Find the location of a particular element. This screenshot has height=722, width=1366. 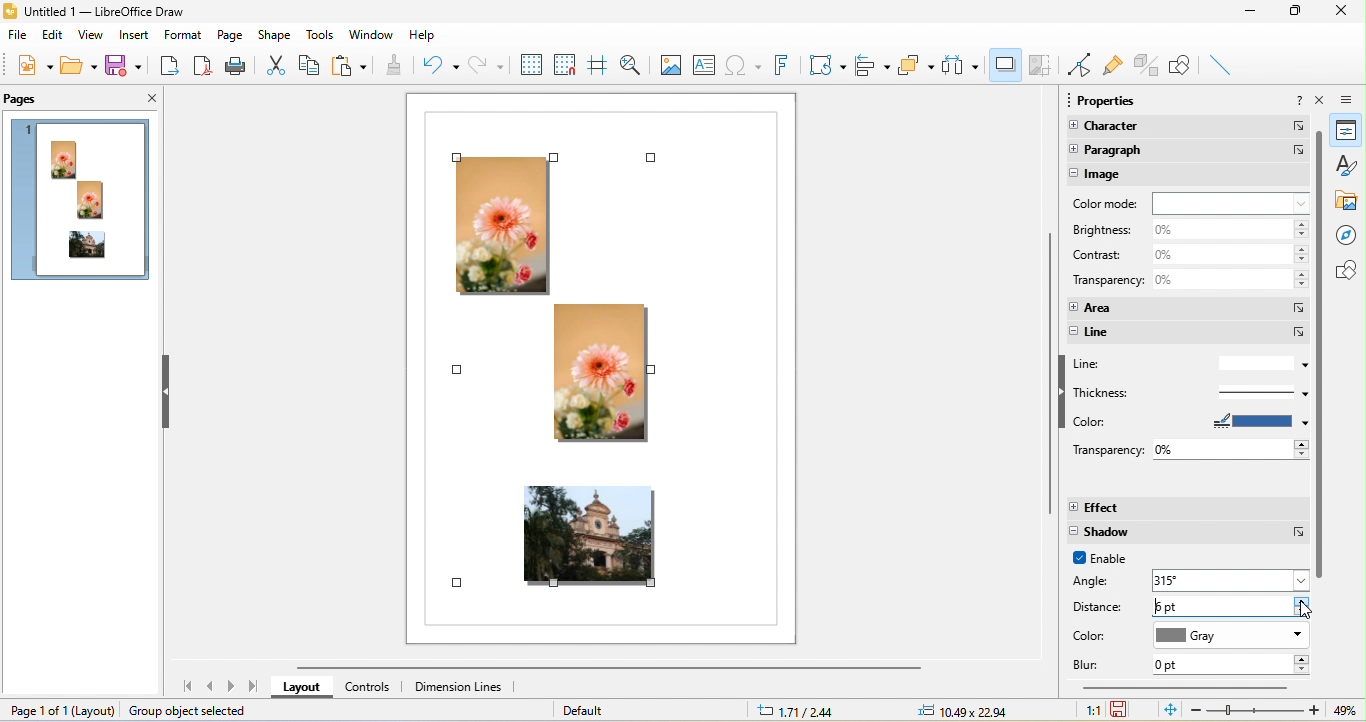

pages is located at coordinates (26, 99).